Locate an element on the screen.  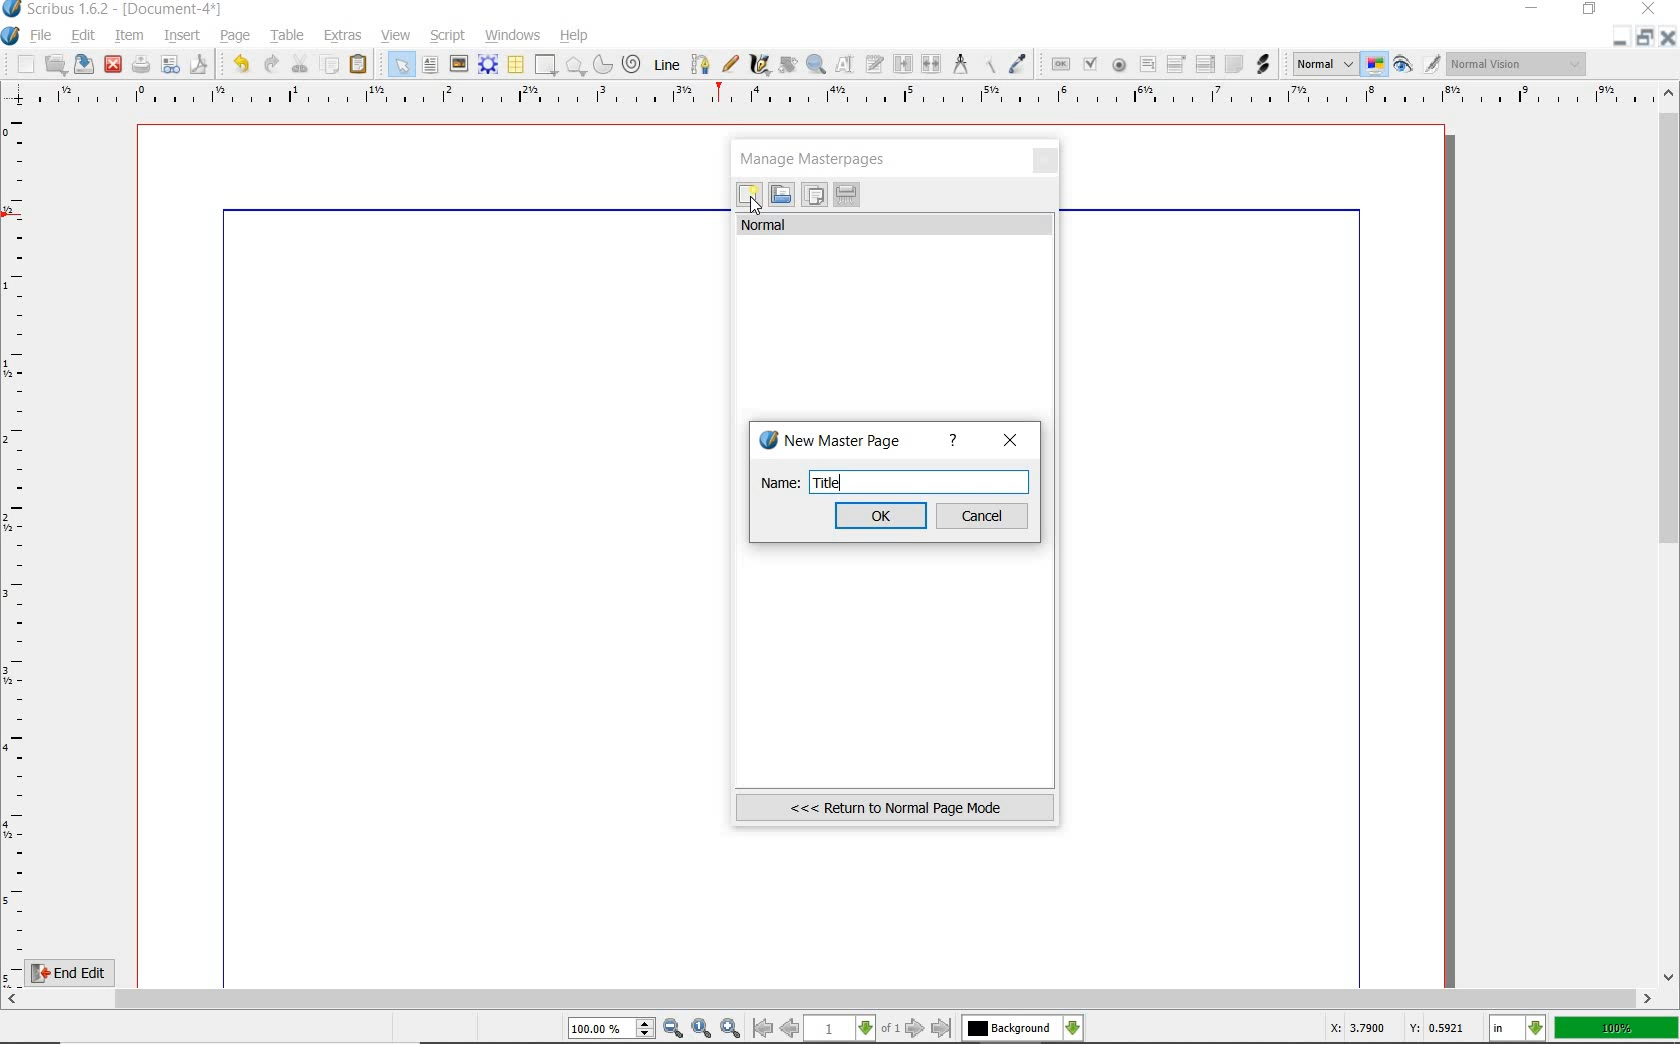
script is located at coordinates (449, 34).